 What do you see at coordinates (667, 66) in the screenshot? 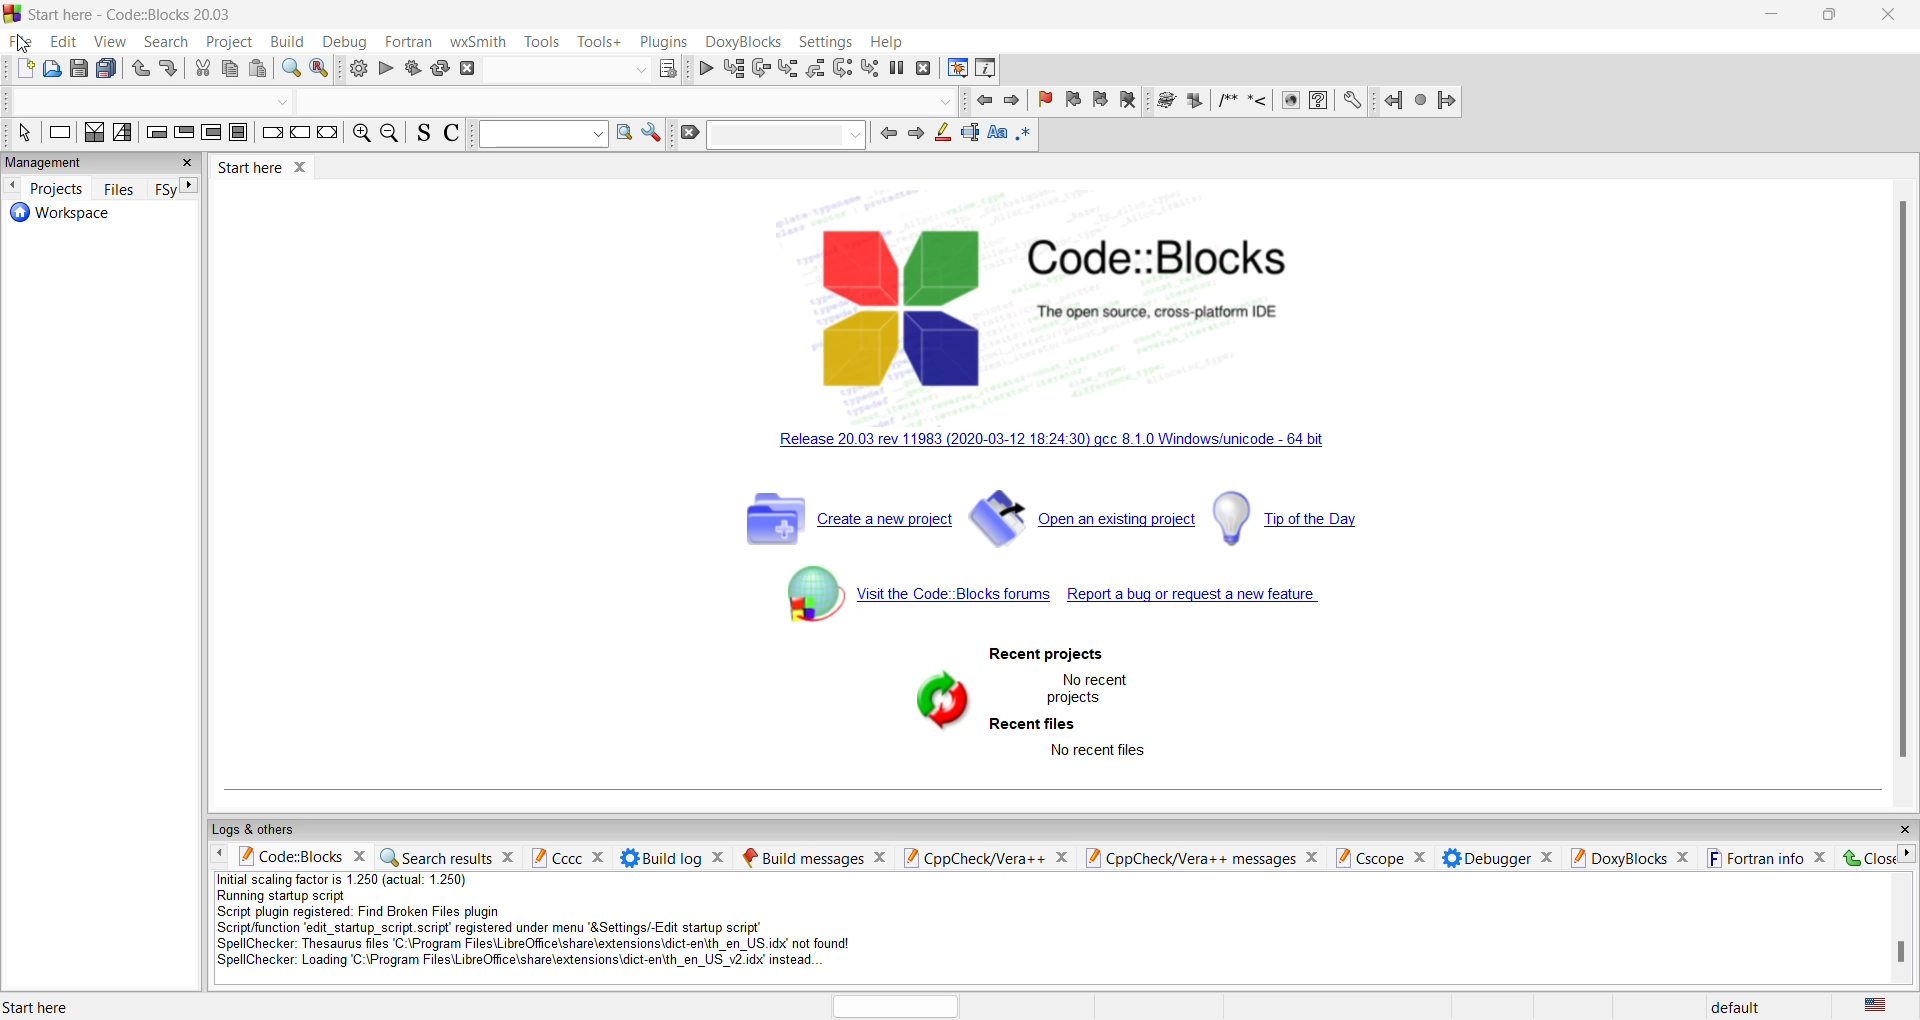
I see `target dialog` at bounding box center [667, 66].